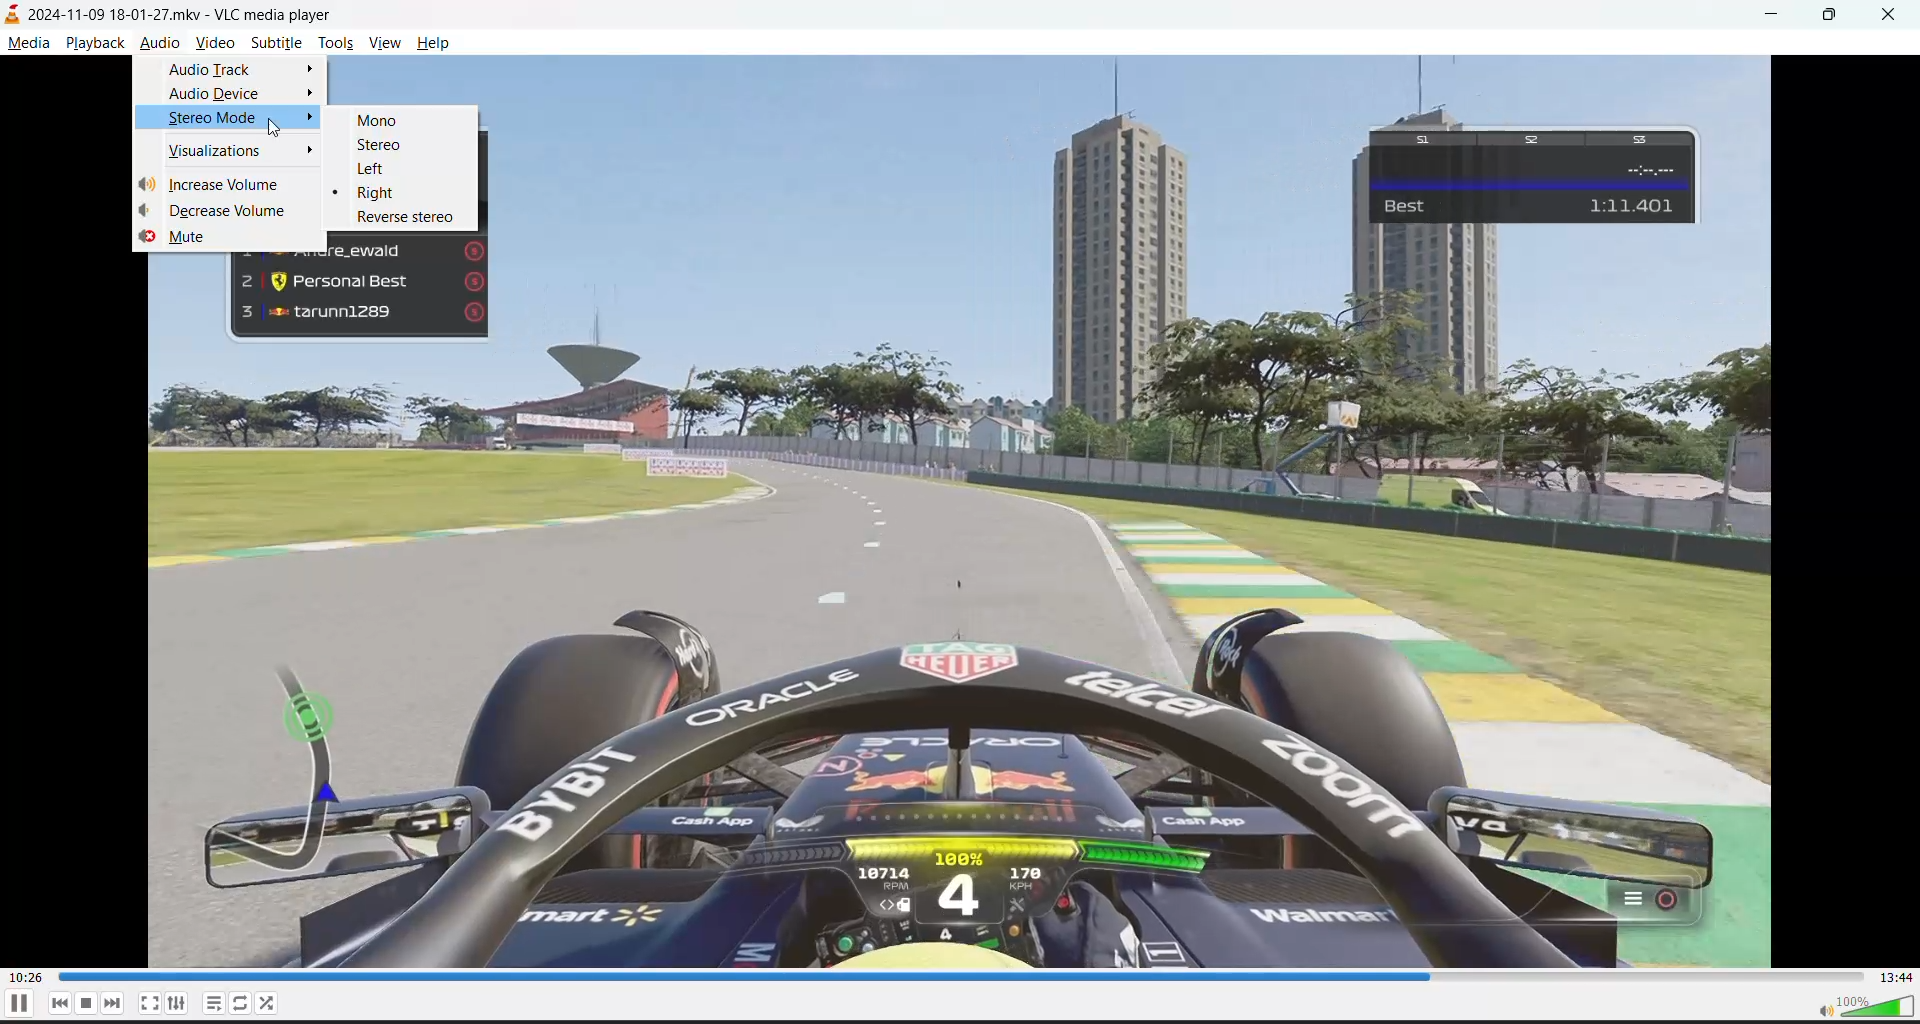 The height and width of the screenshot is (1024, 1920). Describe the element at coordinates (357, 366) in the screenshot. I see `preview` at that location.